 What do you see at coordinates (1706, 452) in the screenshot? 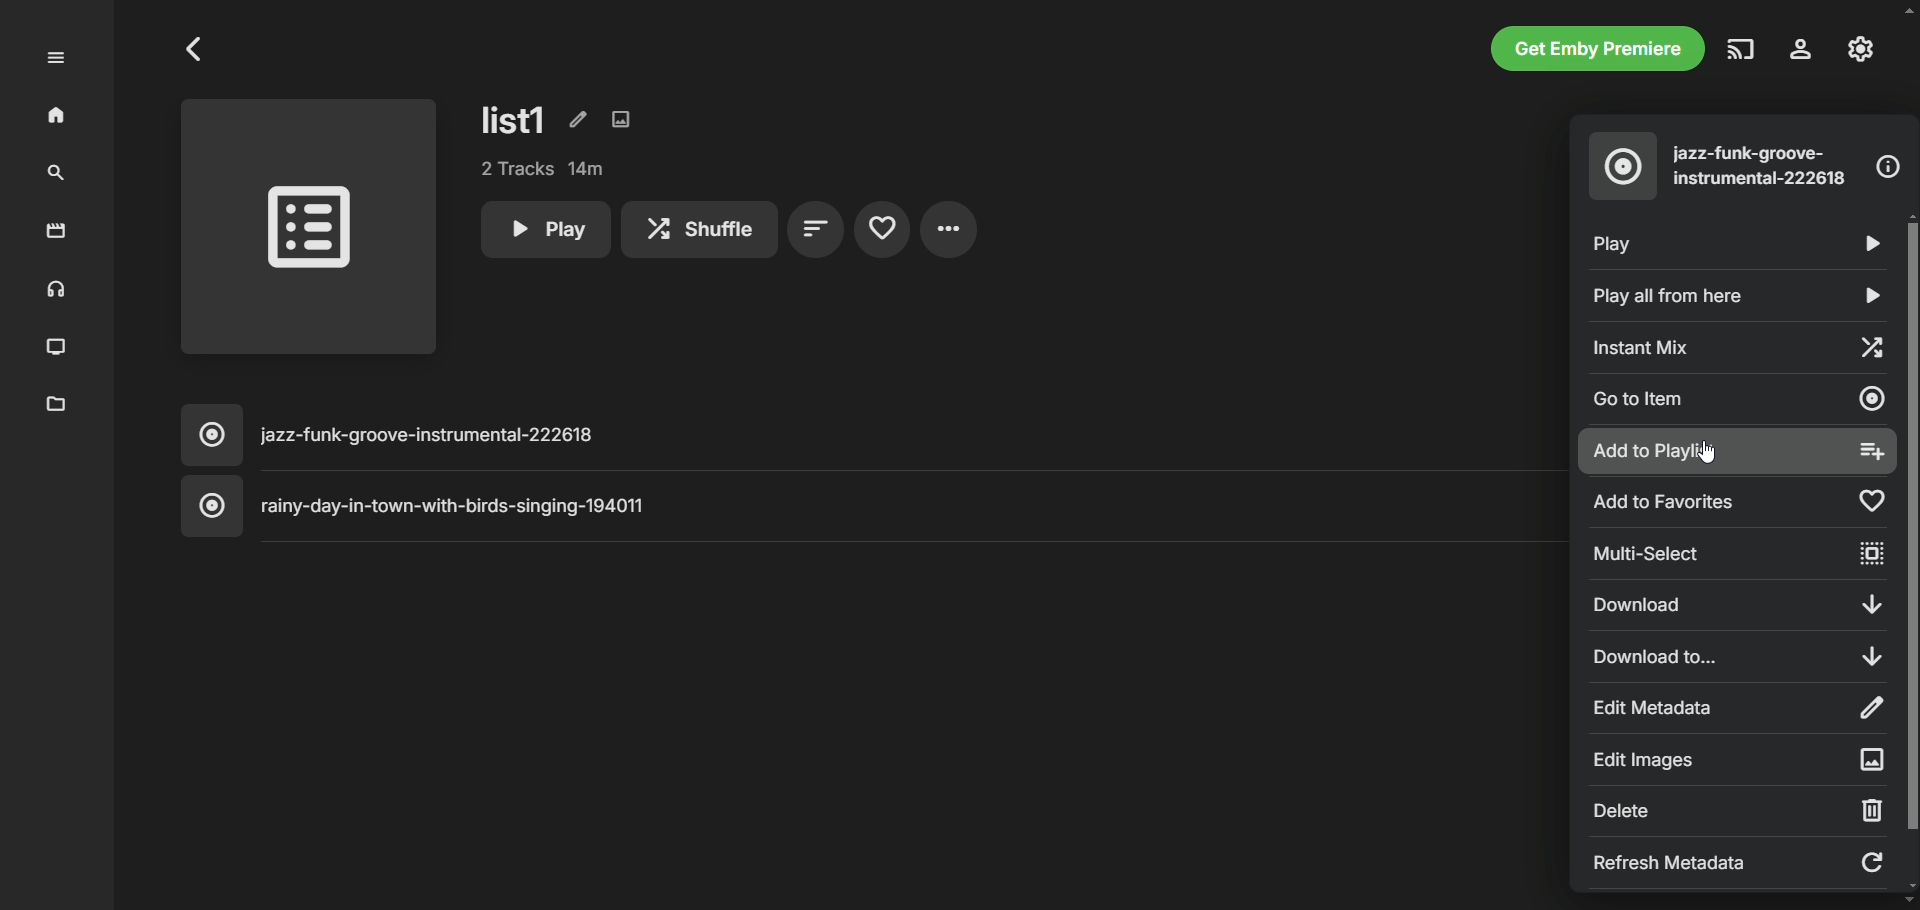
I see `Cursor` at bounding box center [1706, 452].